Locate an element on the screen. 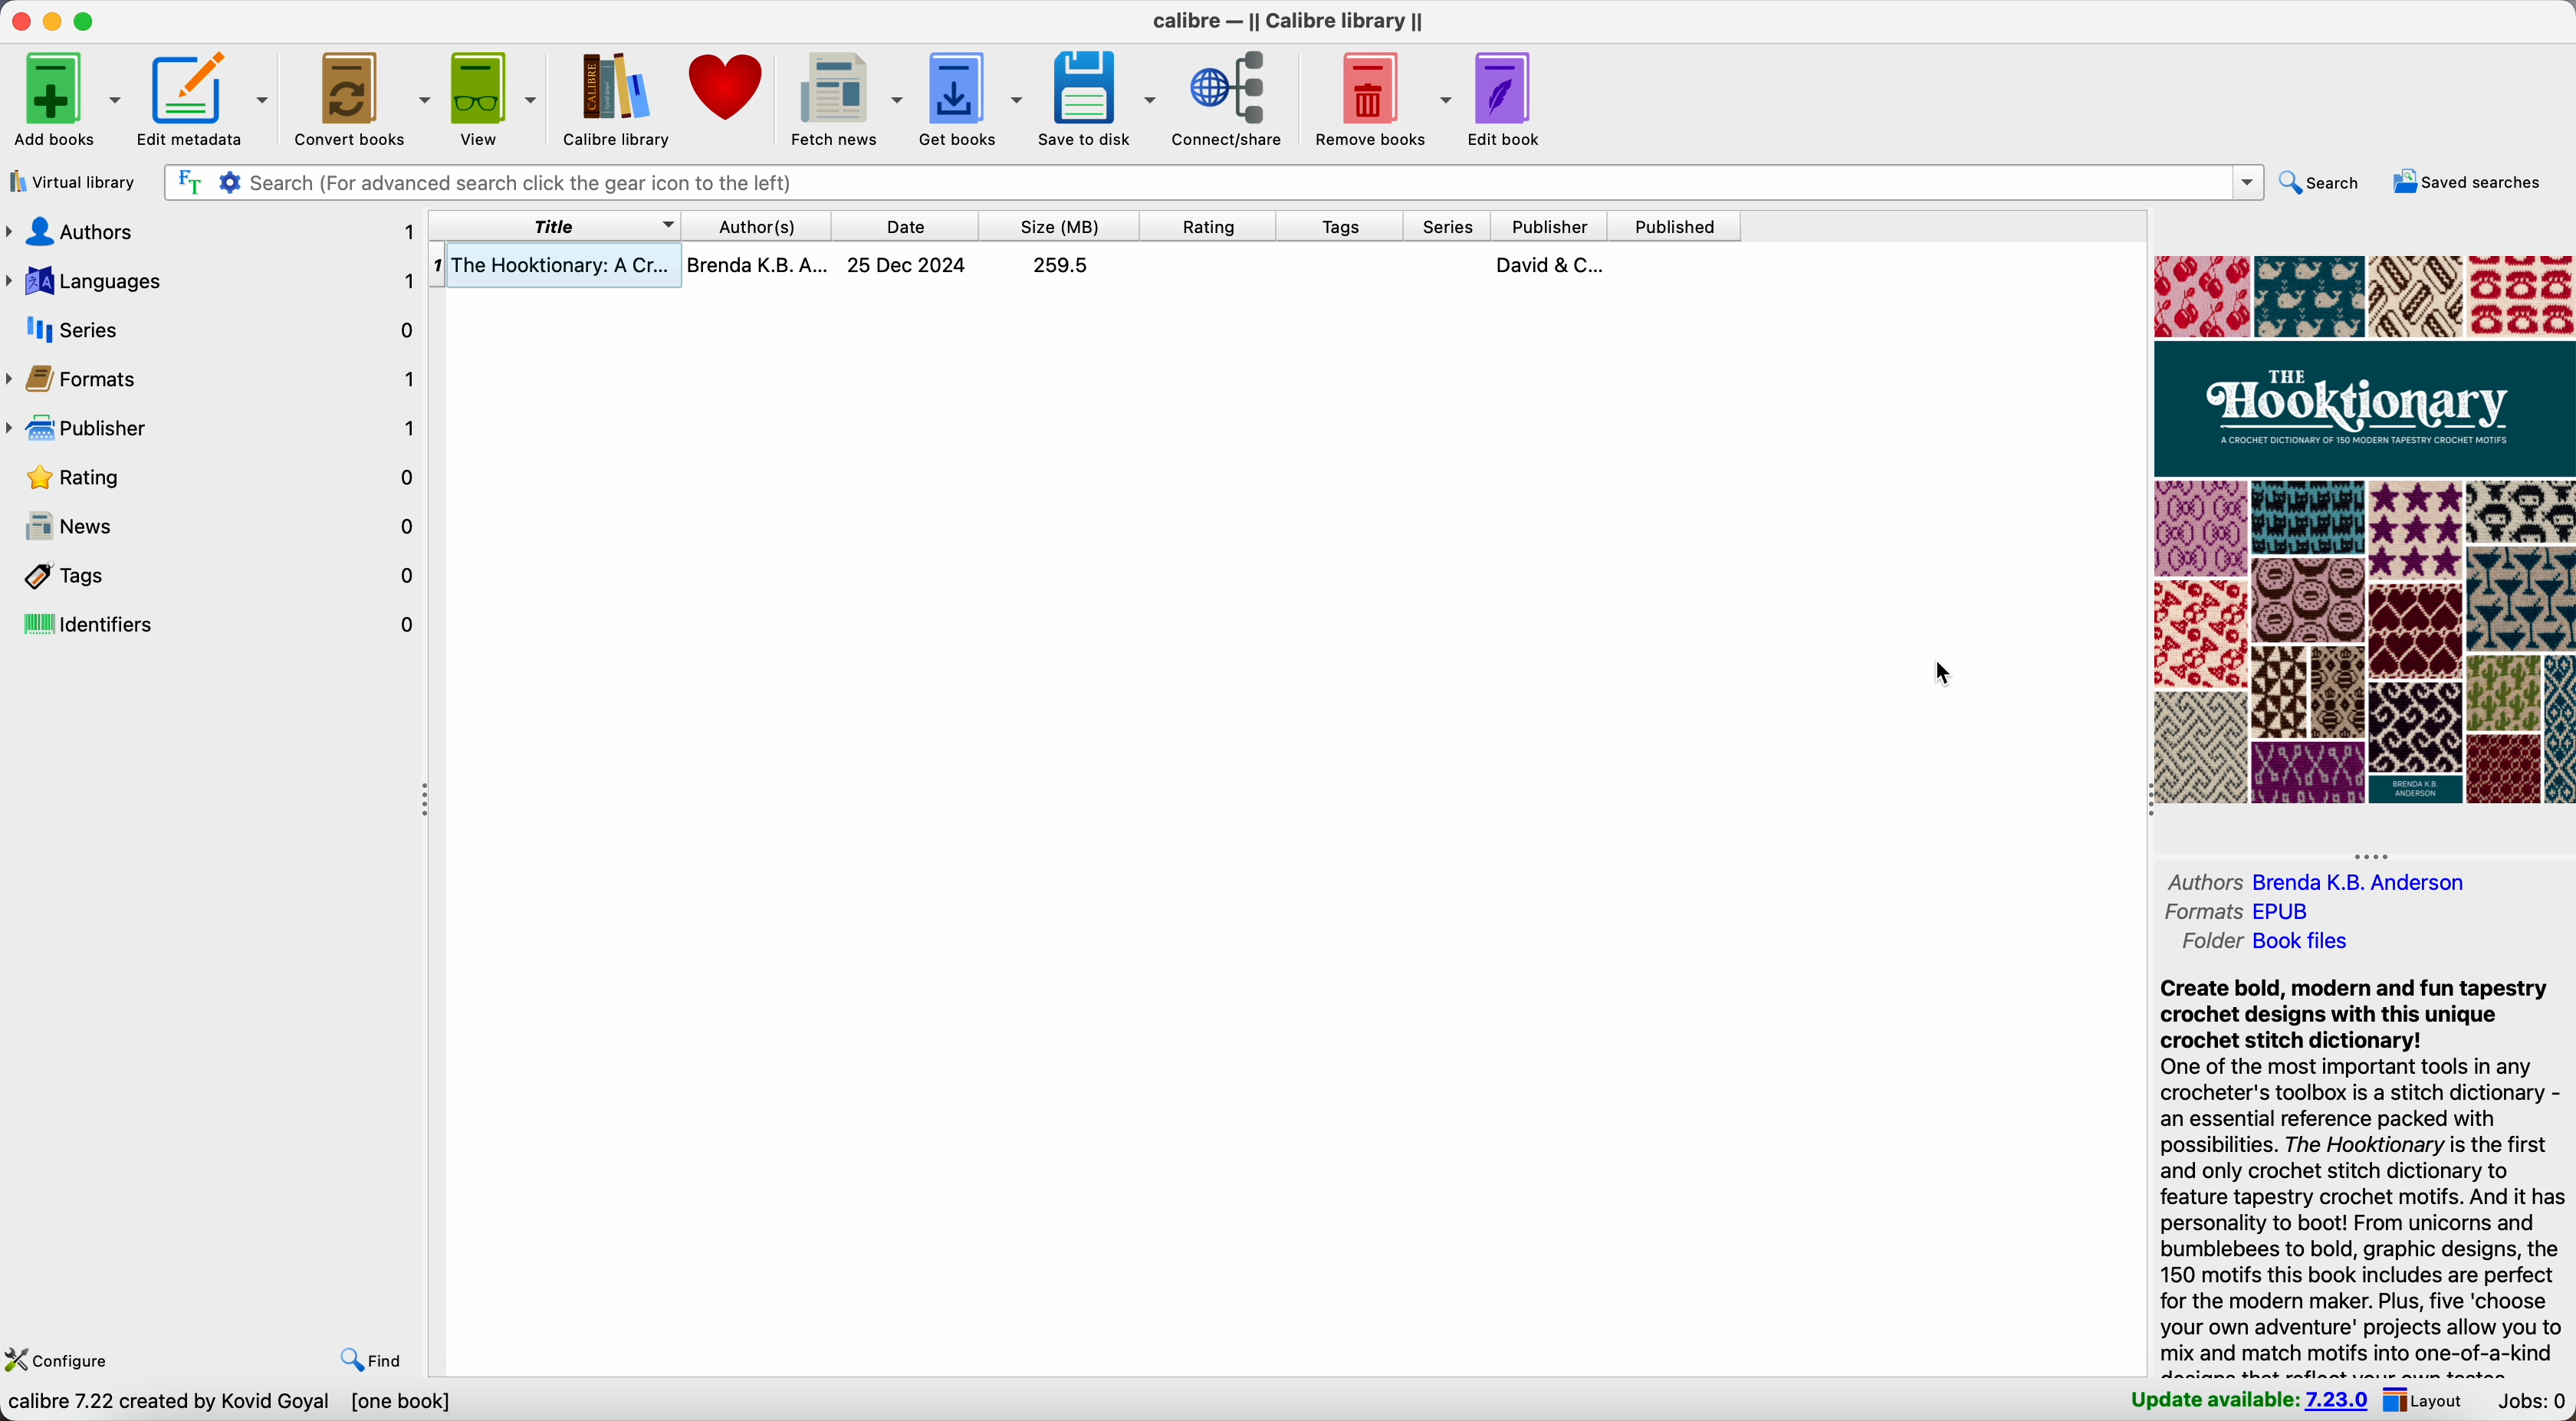 This screenshot has width=2576, height=1421. get books is located at coordinates (973, 95).